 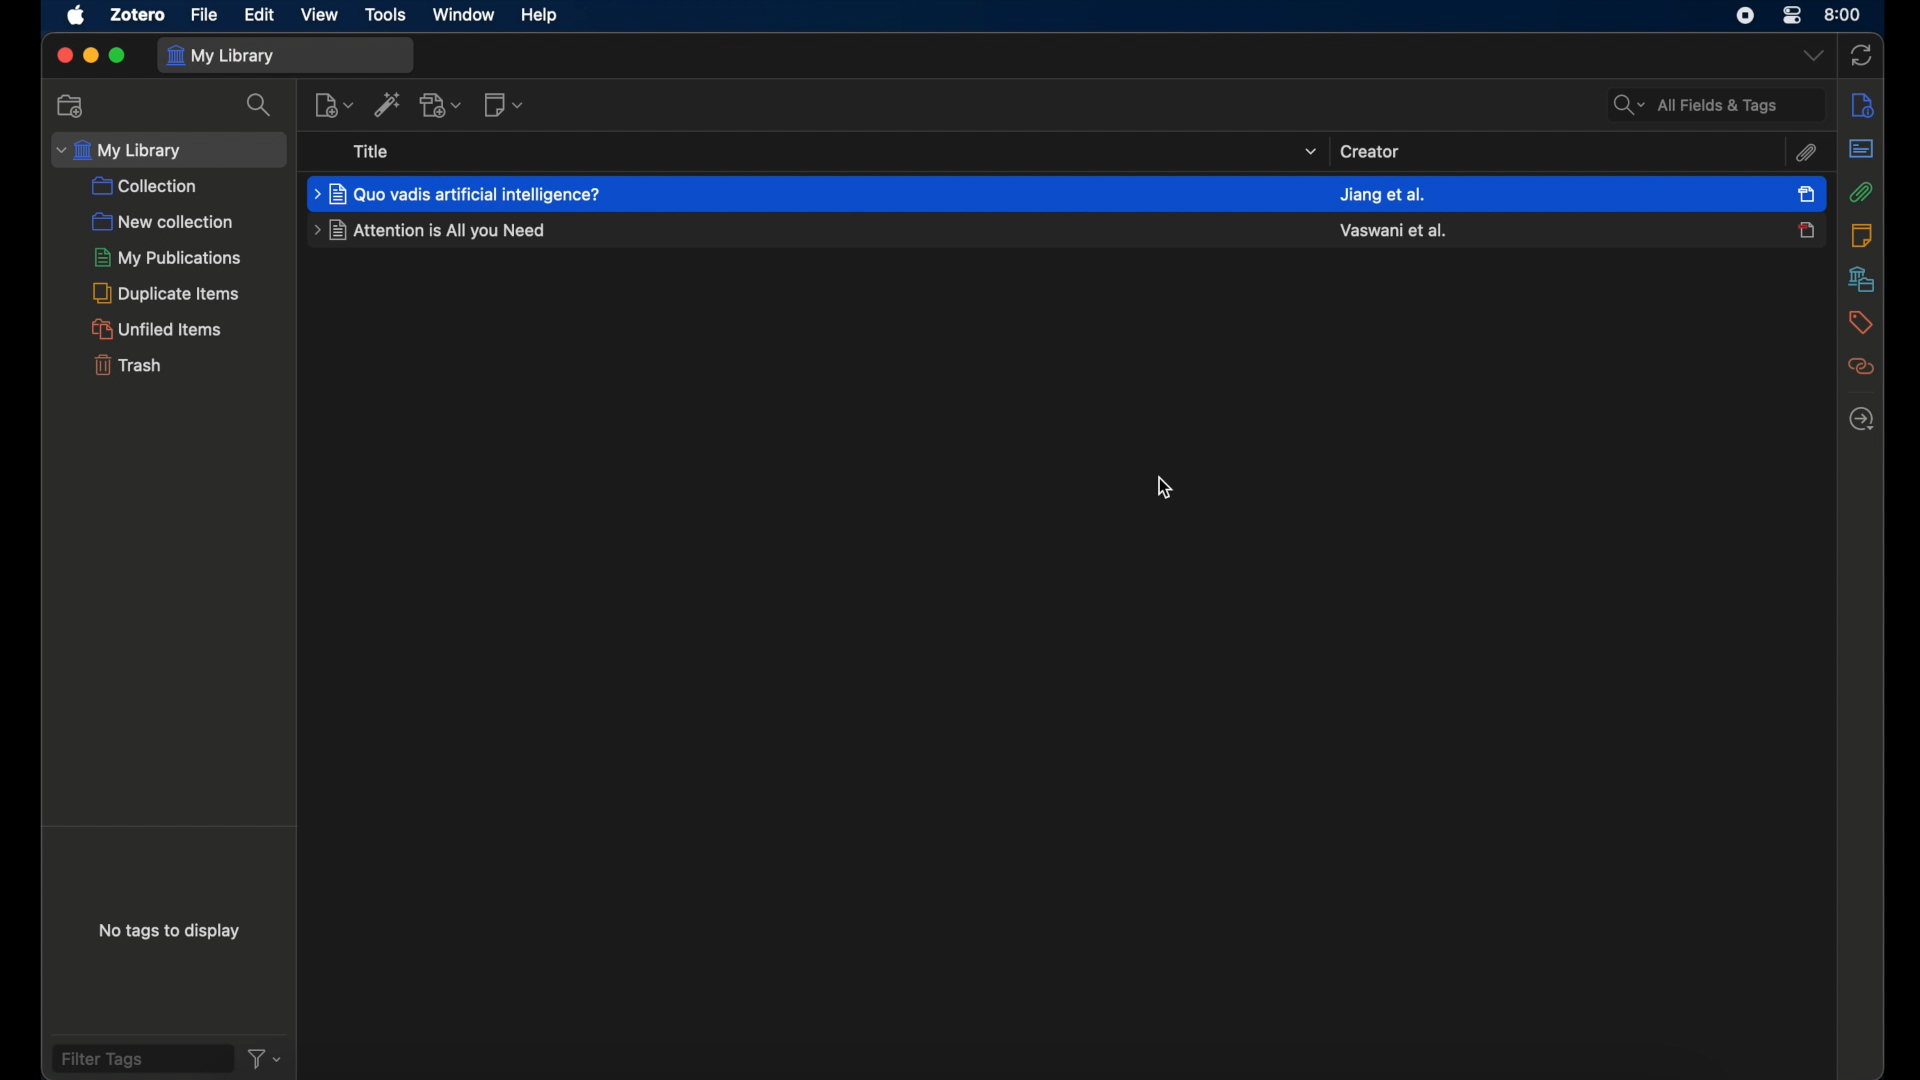 What do you see at coordinates (141, 1057) in the screenshot?
I see `filter tags fields` at bounding box center [141, 1057].